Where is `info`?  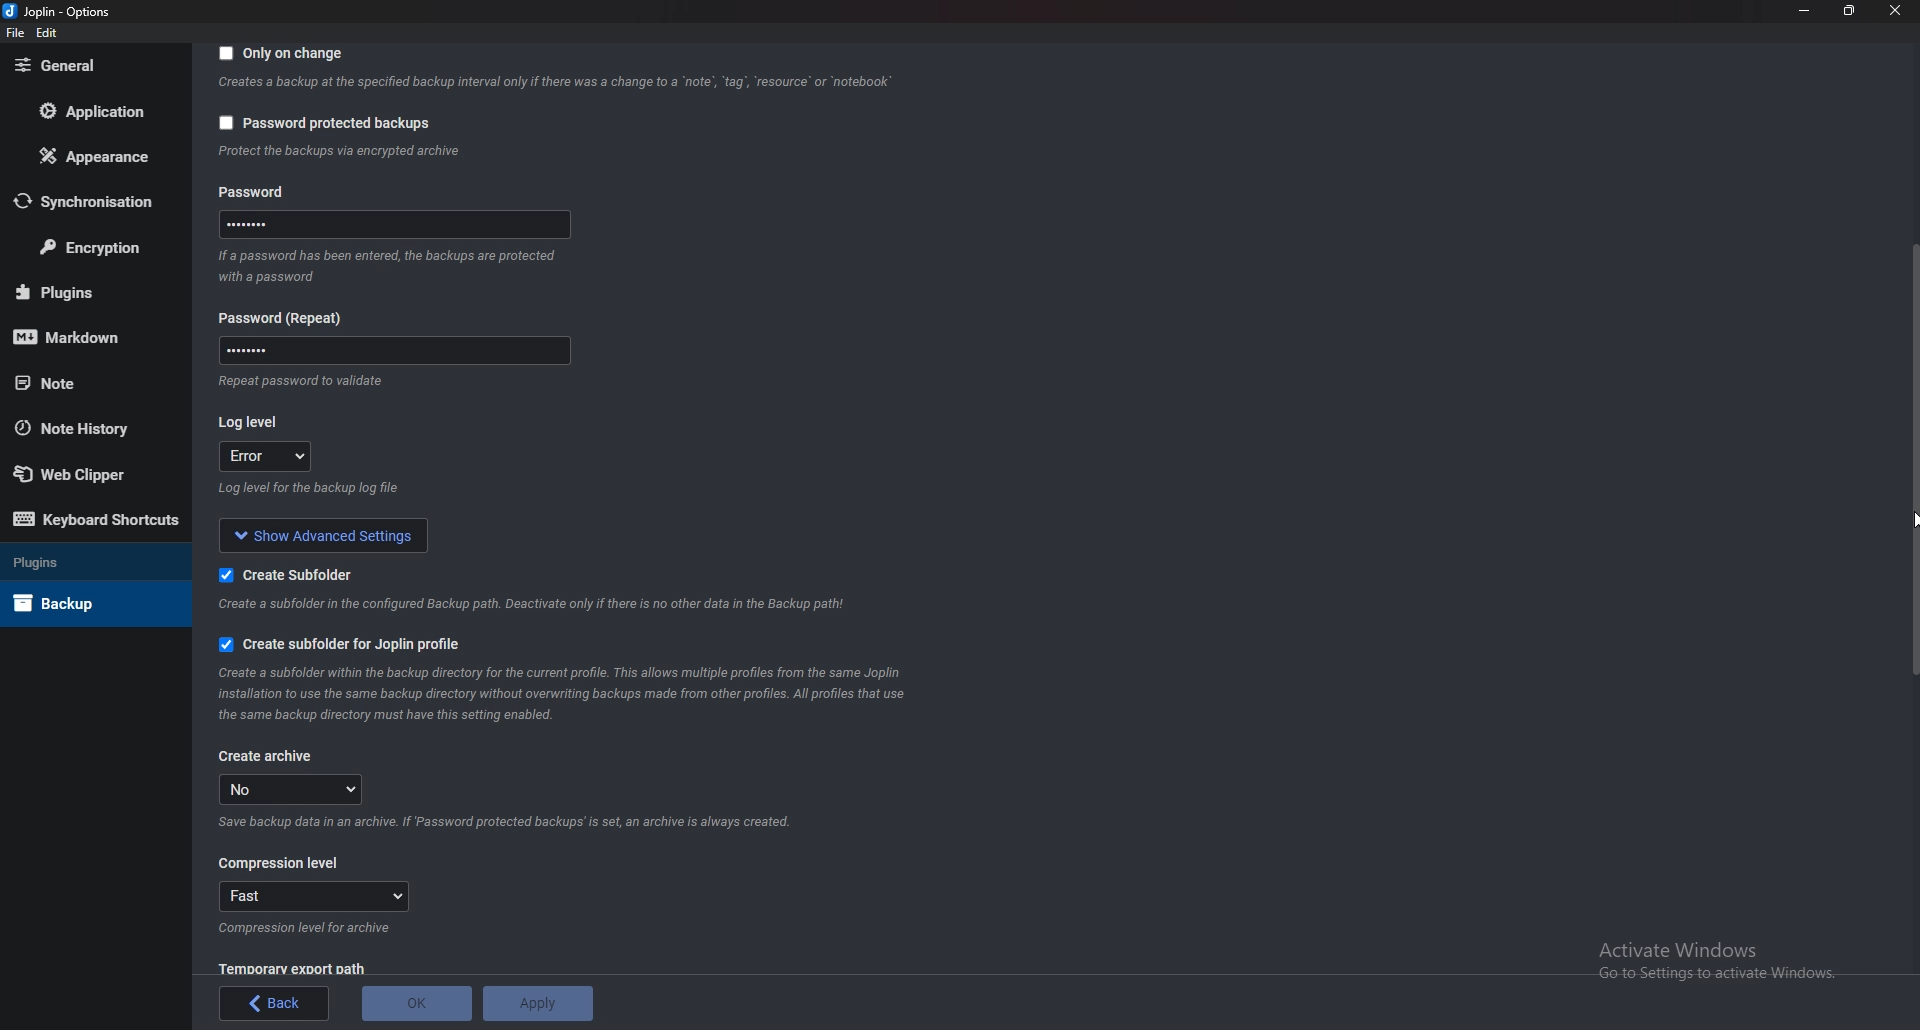
info is located at coordinates (339, 152).